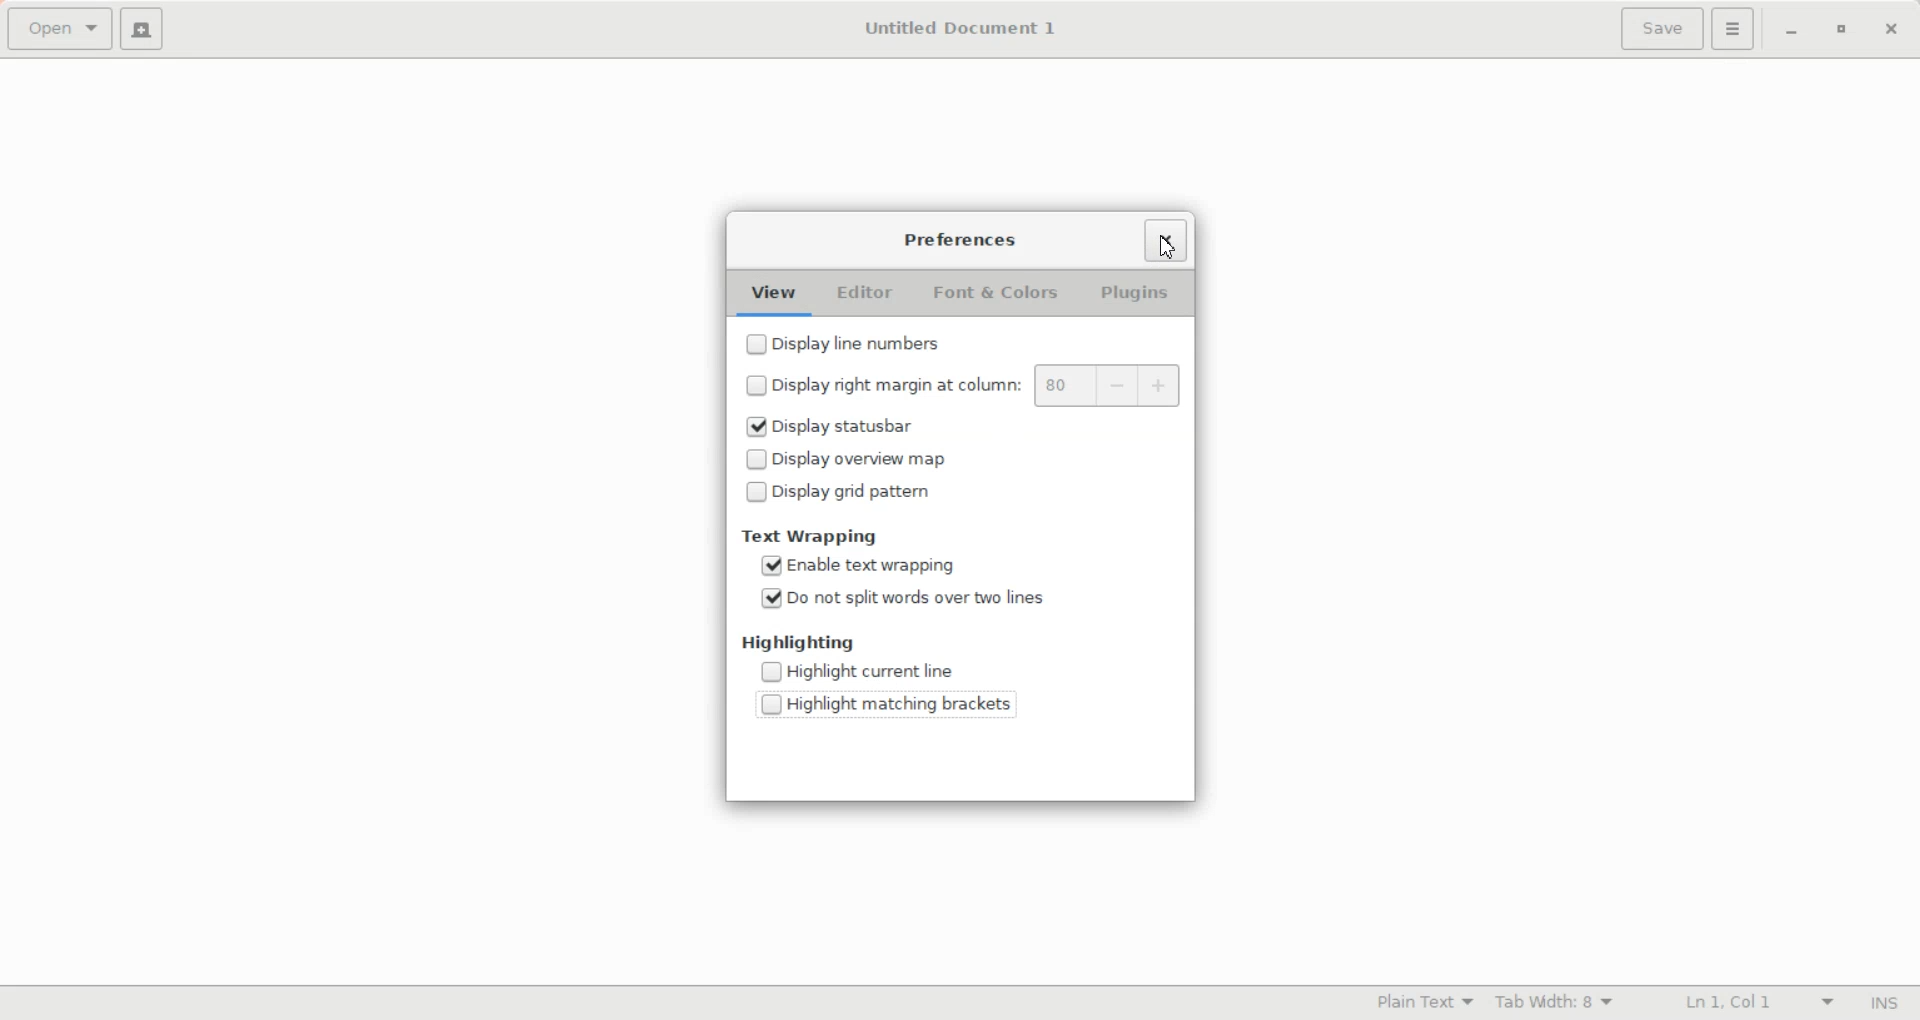 The width and height of the screenshot is (1920, 1020). Describe the element at coordinates (865, 294) in the screenshot. I see `Editor` at that location.